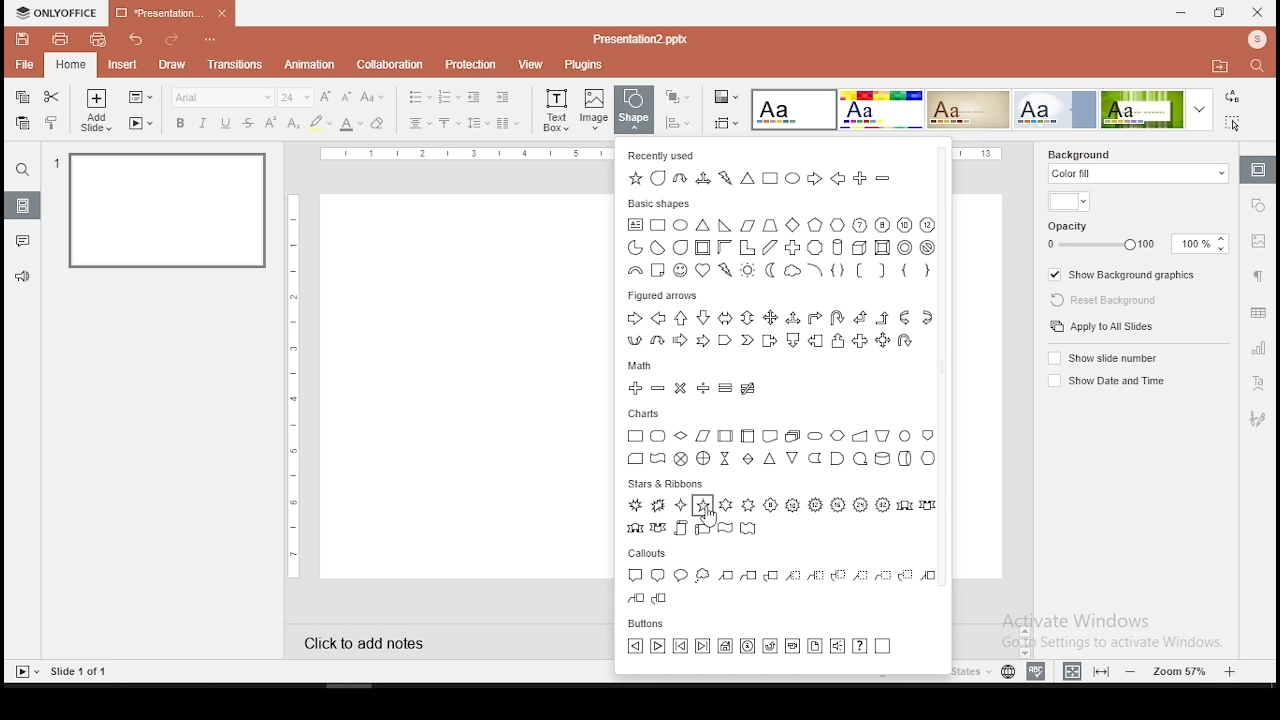 The width and height of the screenshot is (1280, 720). I want to click on show date and time, so click(1104, 381).